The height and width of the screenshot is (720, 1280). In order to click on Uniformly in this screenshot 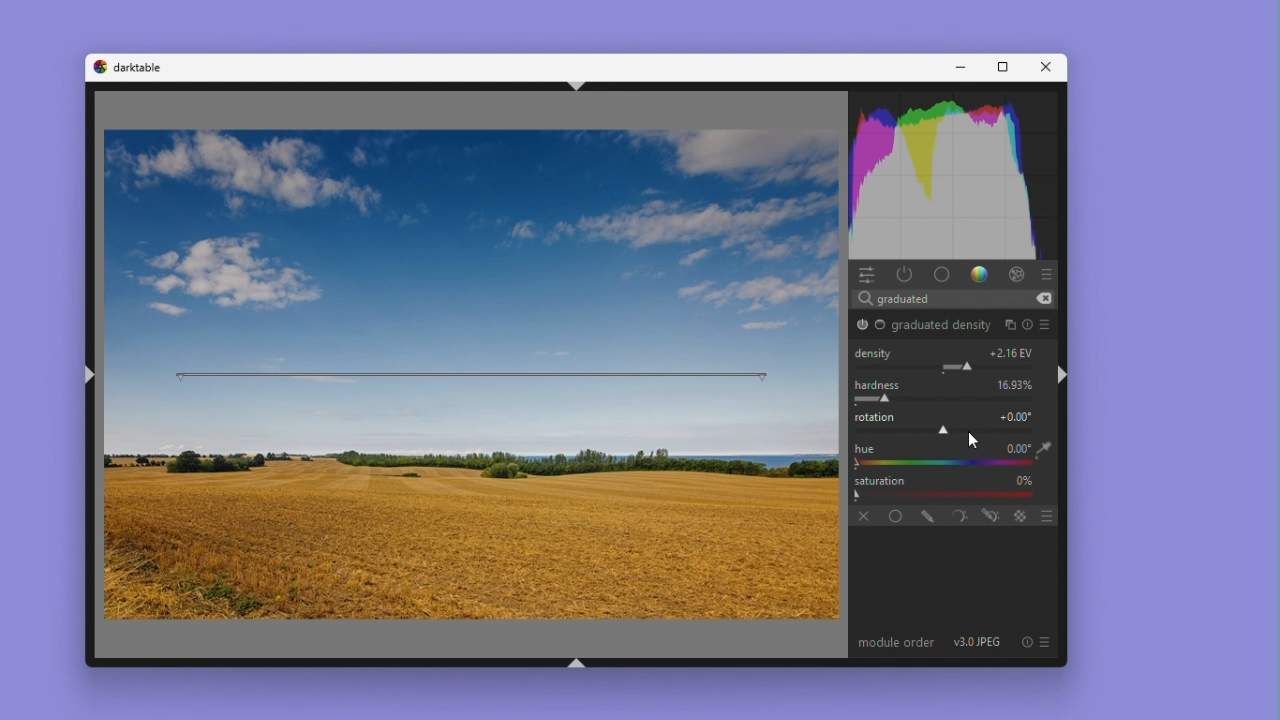, I will do `click(895, 516)`.